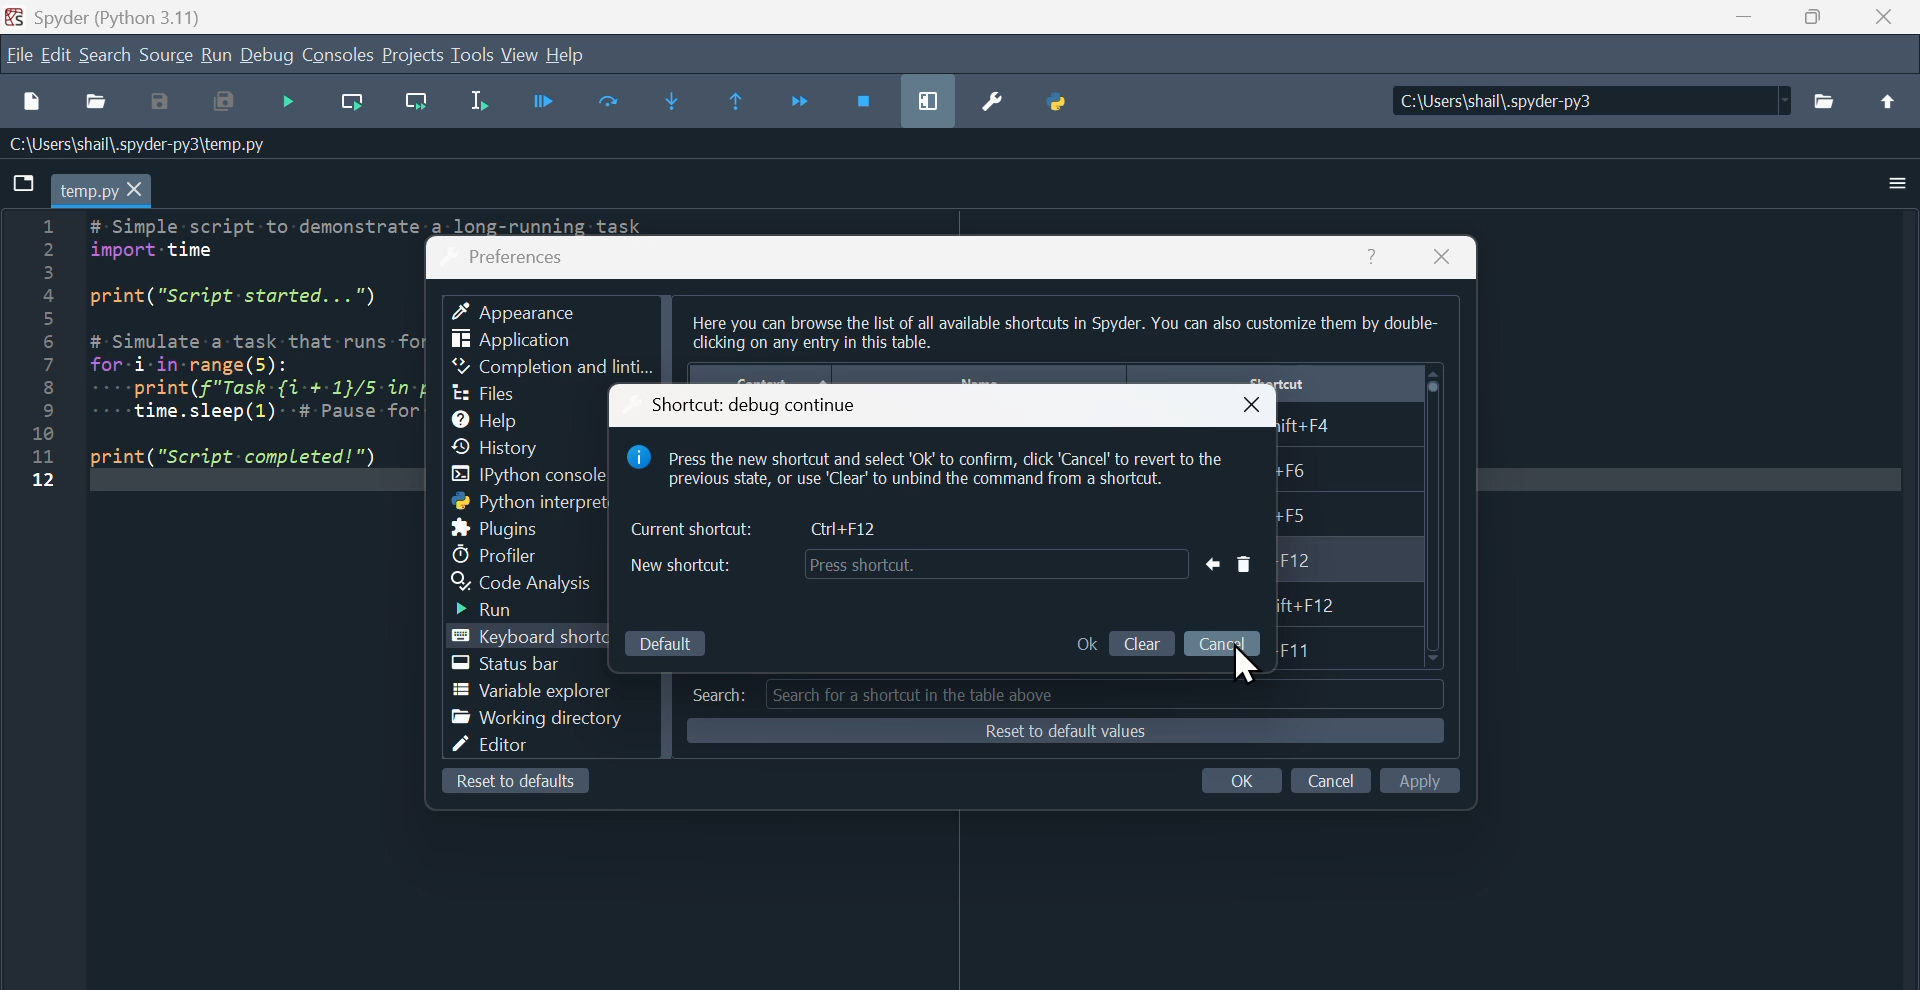 The width and height of the screenshot is (1920, 990). I want to click on Application, so click(514, 341).